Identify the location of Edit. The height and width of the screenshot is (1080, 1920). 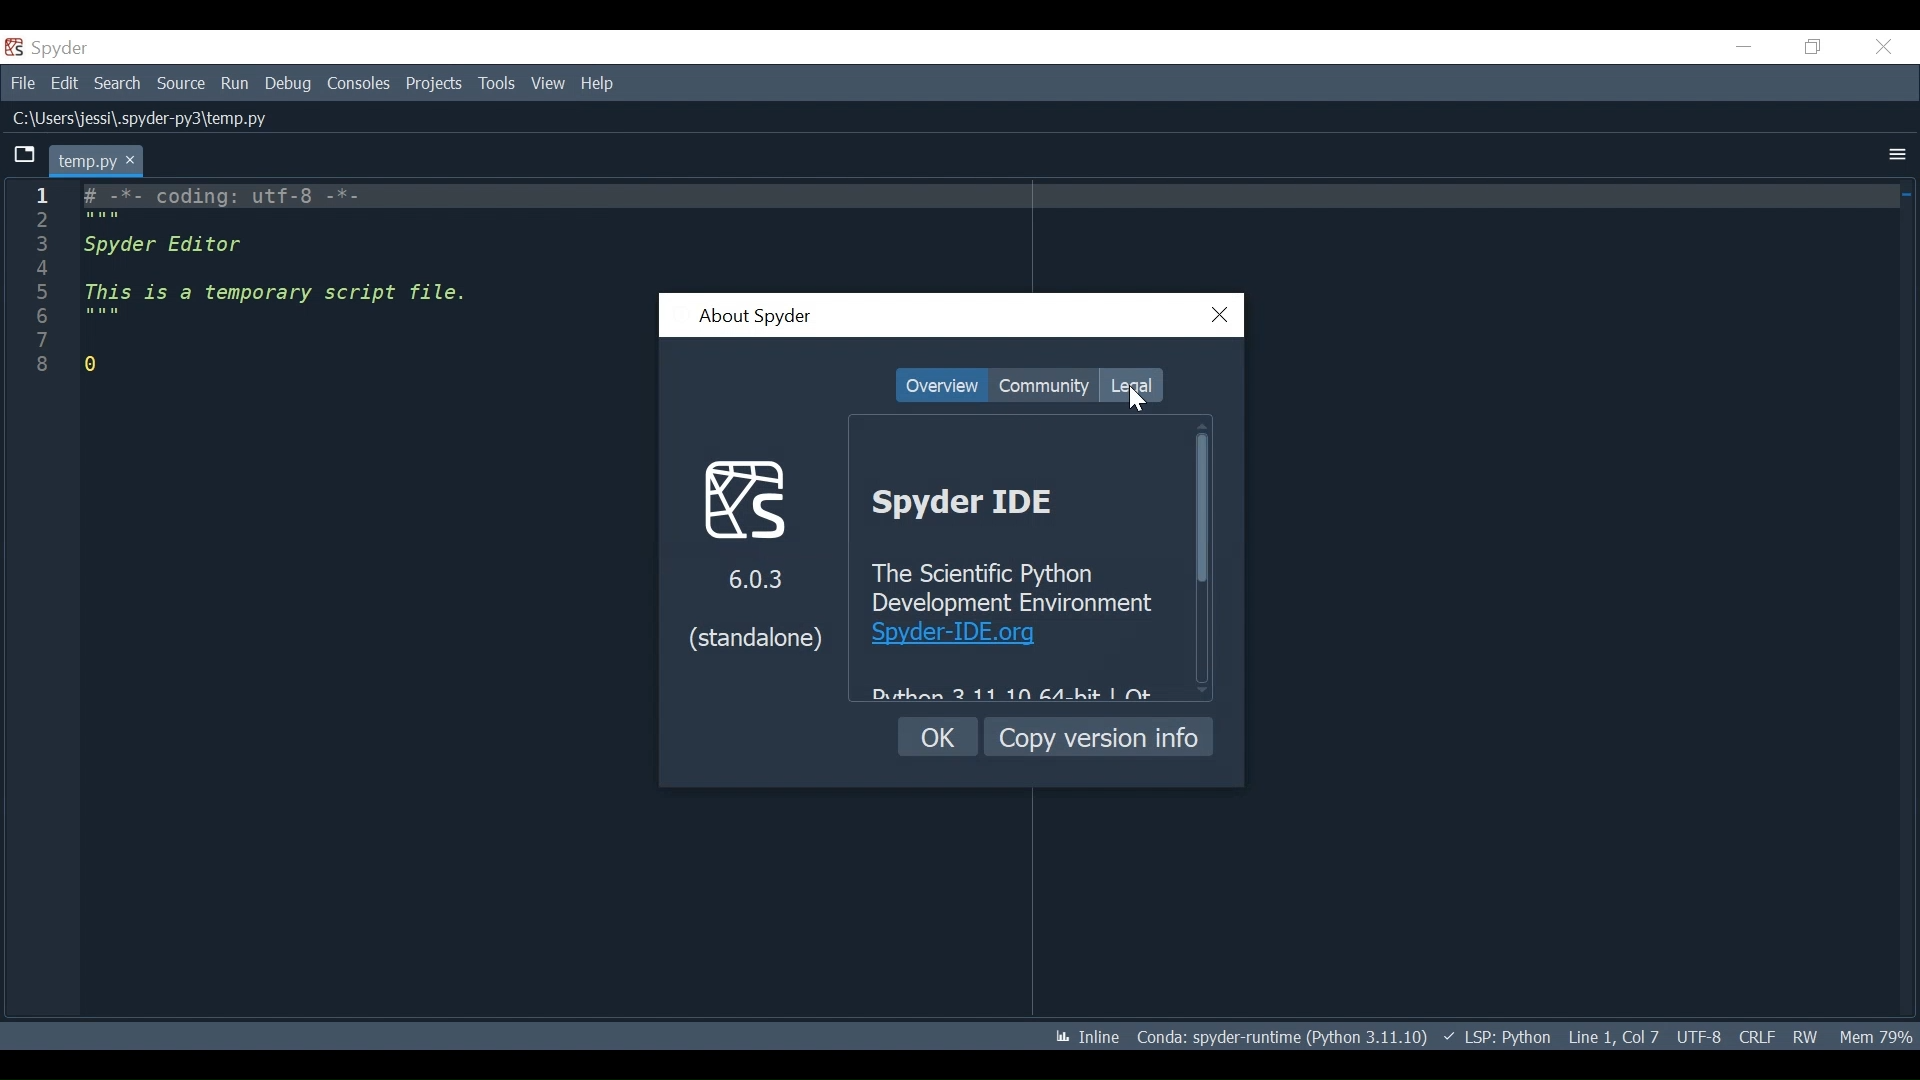
(64, 82).